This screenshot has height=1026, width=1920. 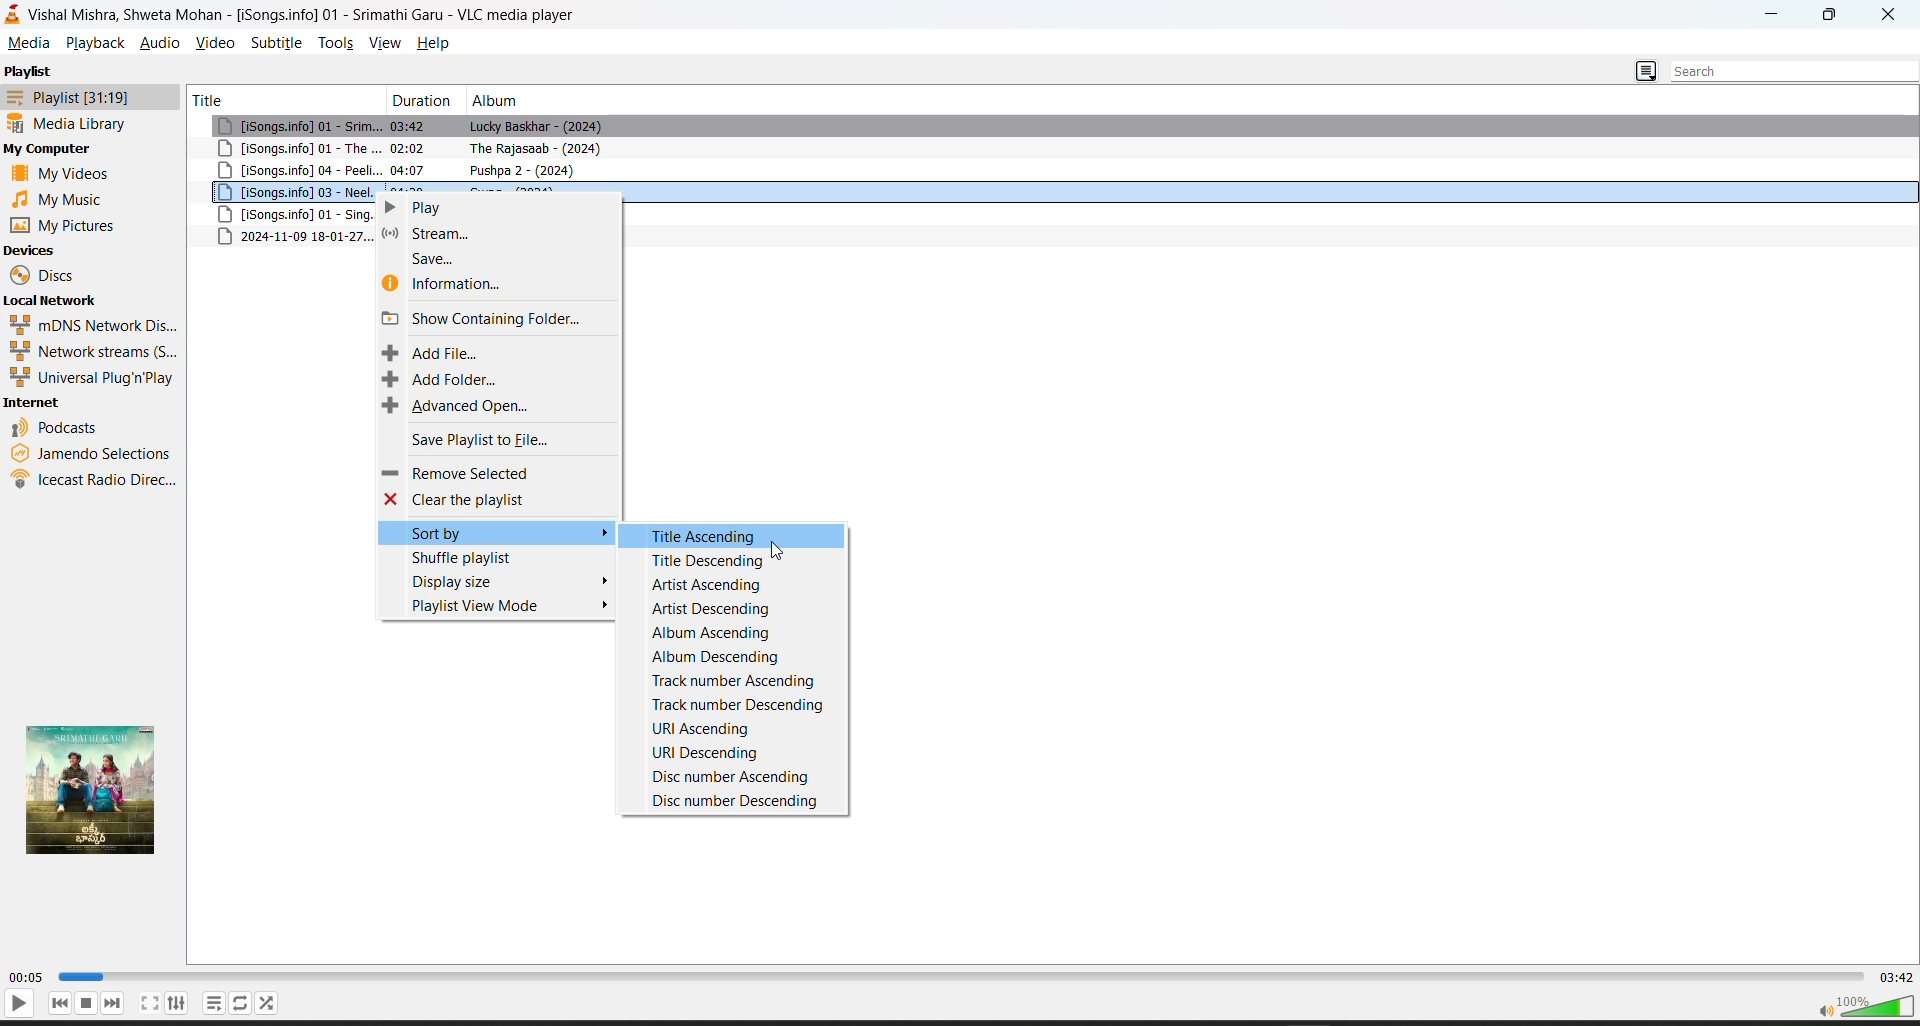 I want to click on stop, so click(x=87, y=1003).